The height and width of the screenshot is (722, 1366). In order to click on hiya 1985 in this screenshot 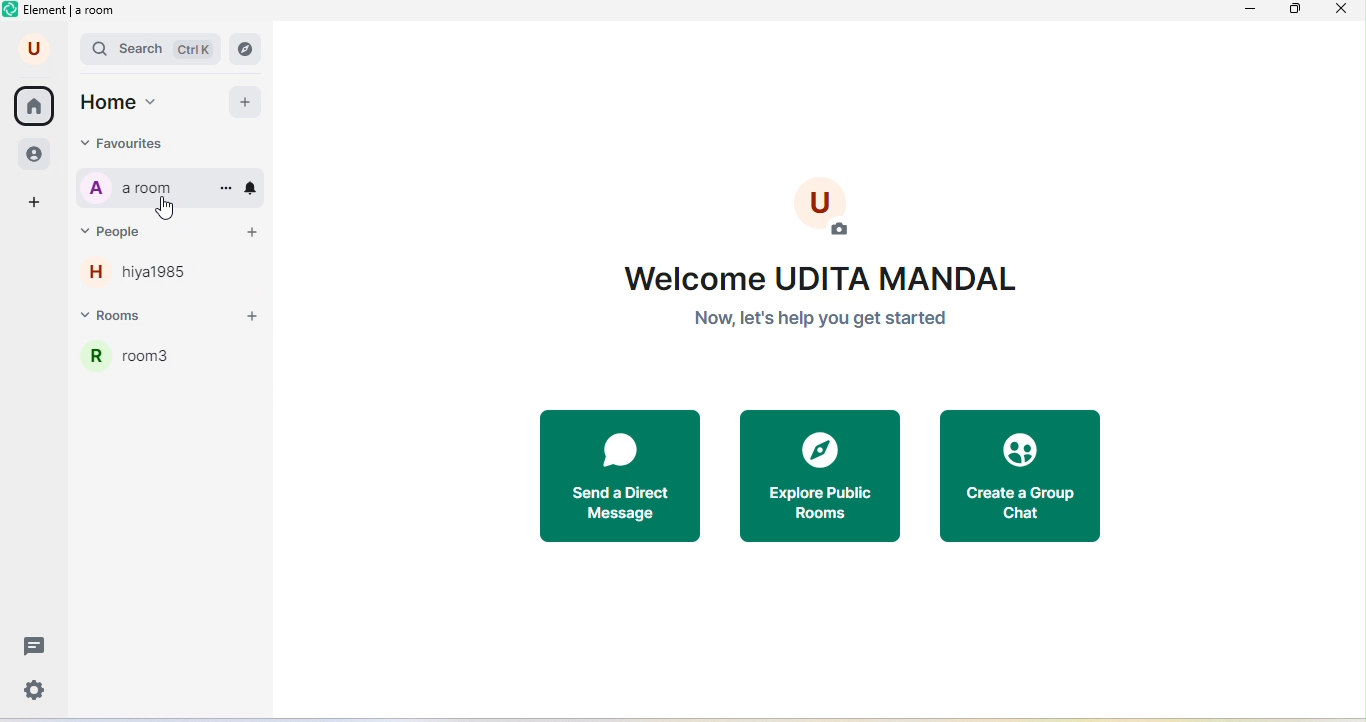, I will do `click(149, 277)`.